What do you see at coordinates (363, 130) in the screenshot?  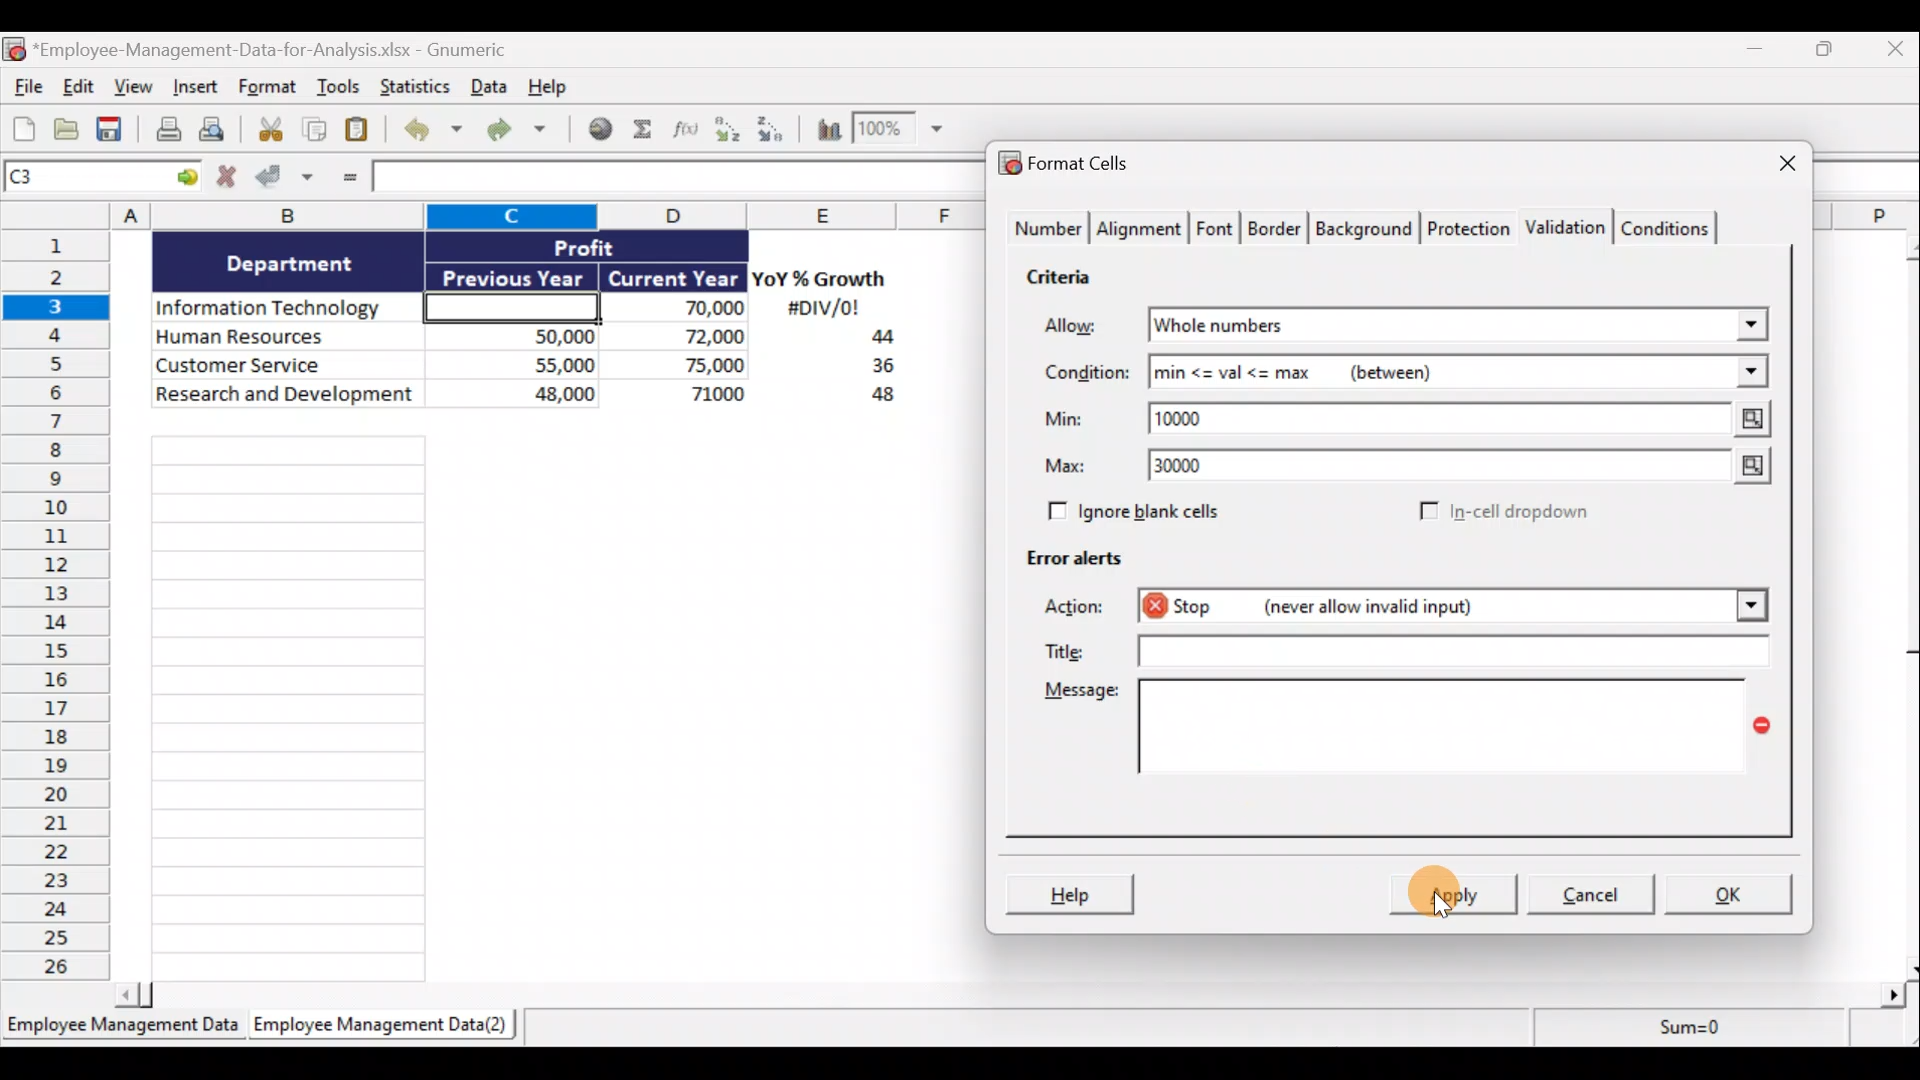 I see `Paste clipboard` at bounding box center [363, 130].